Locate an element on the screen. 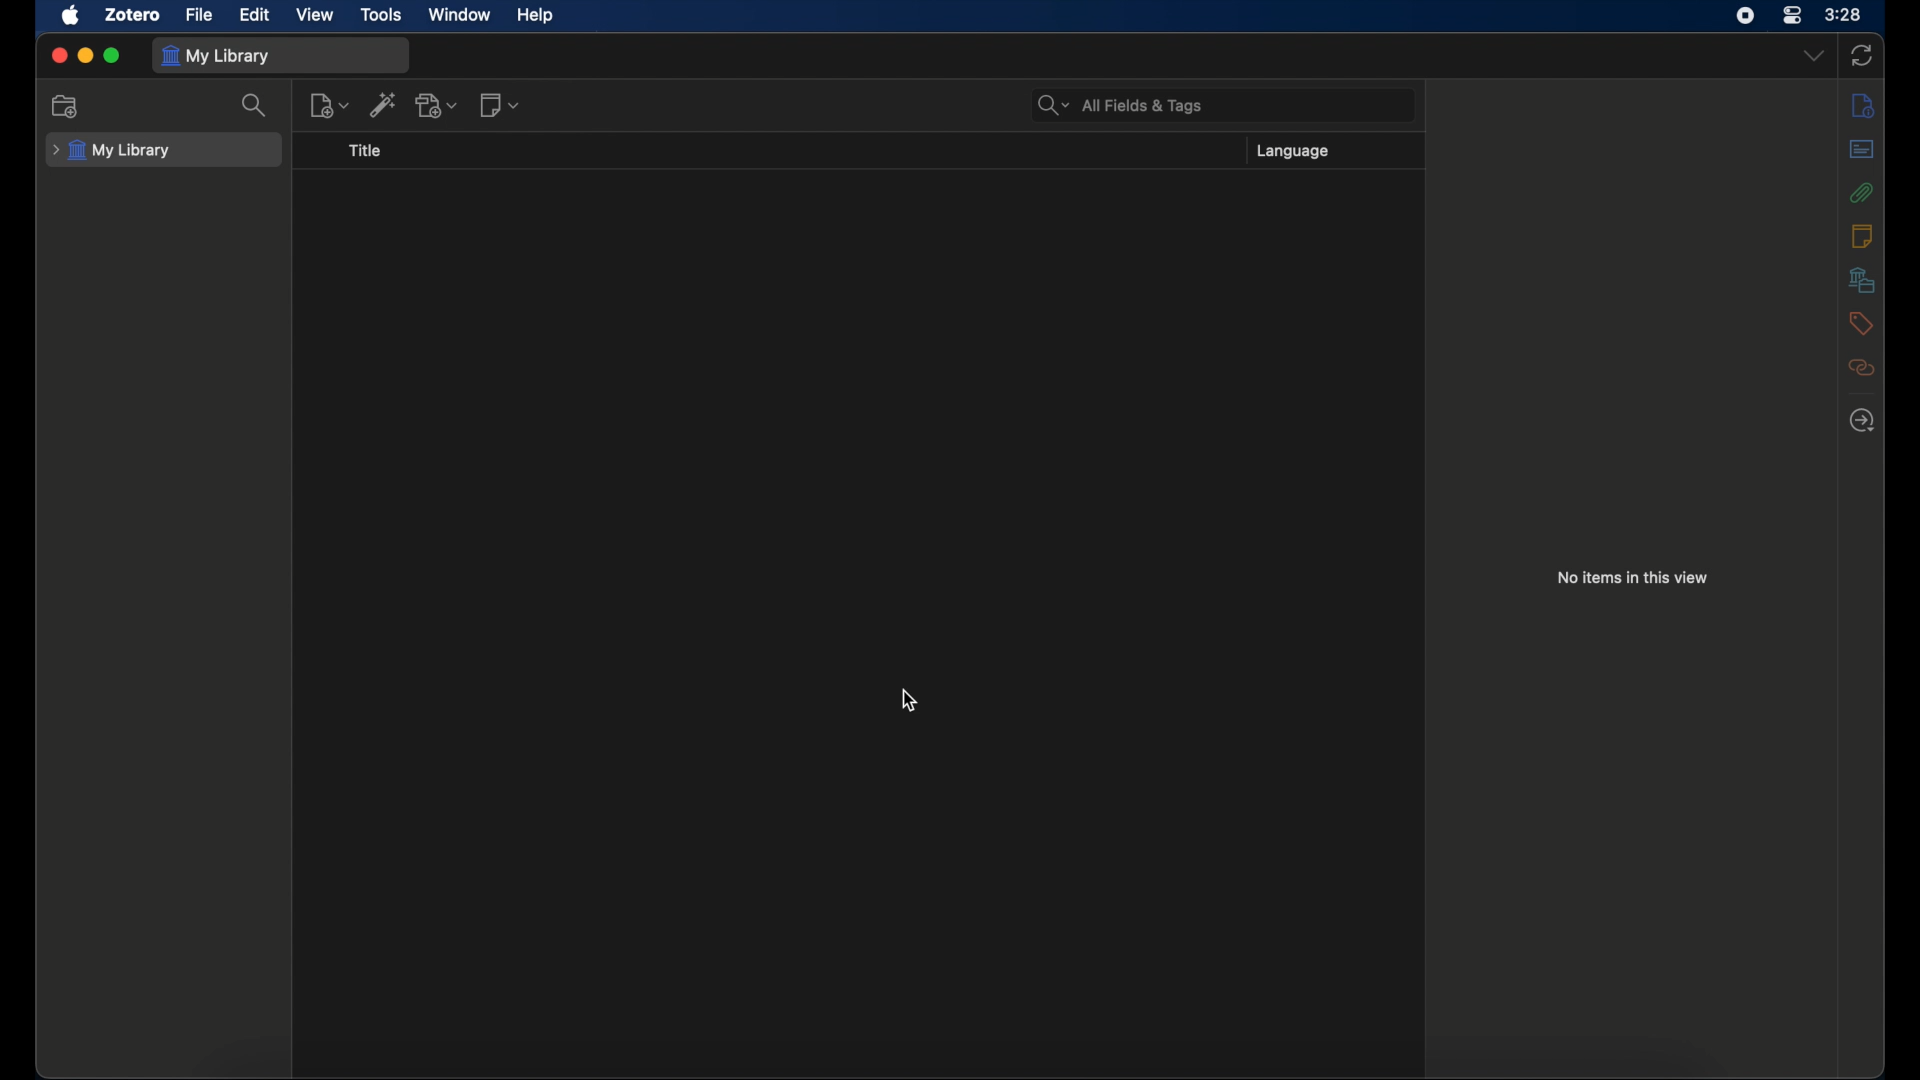 The height and width of the screenshot is (1080, 1920). zotero is located at coordinates (132, 15).